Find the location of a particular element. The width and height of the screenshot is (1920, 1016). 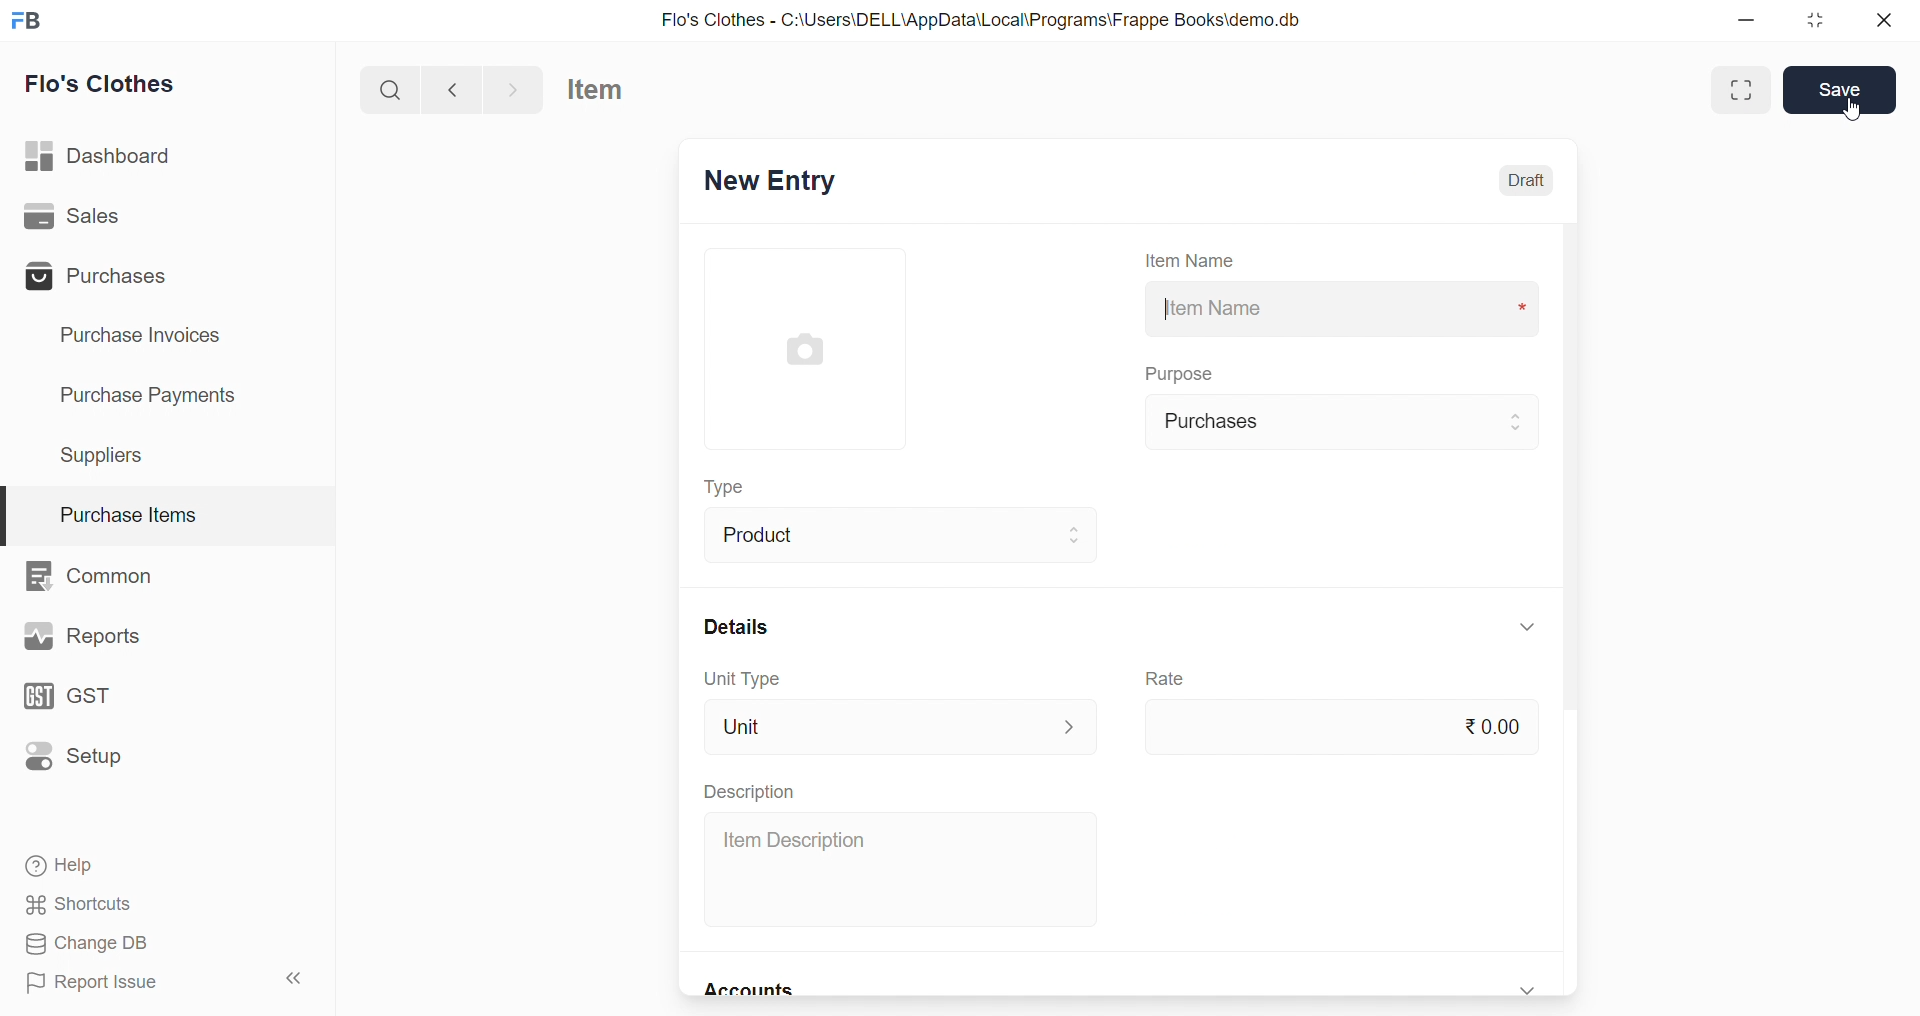

Item is located at coordinates (610, 90).